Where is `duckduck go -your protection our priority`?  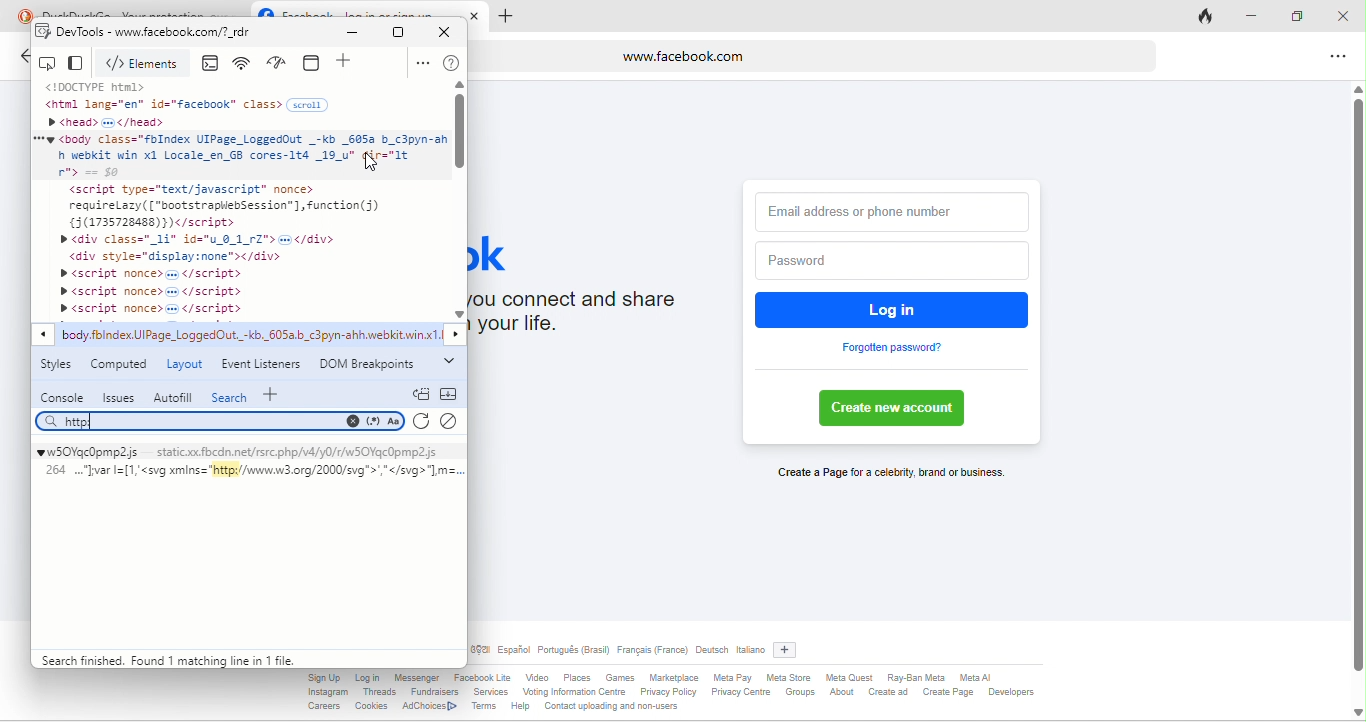 duckduck go -your protection our priority is located at coordinates (144, 10).